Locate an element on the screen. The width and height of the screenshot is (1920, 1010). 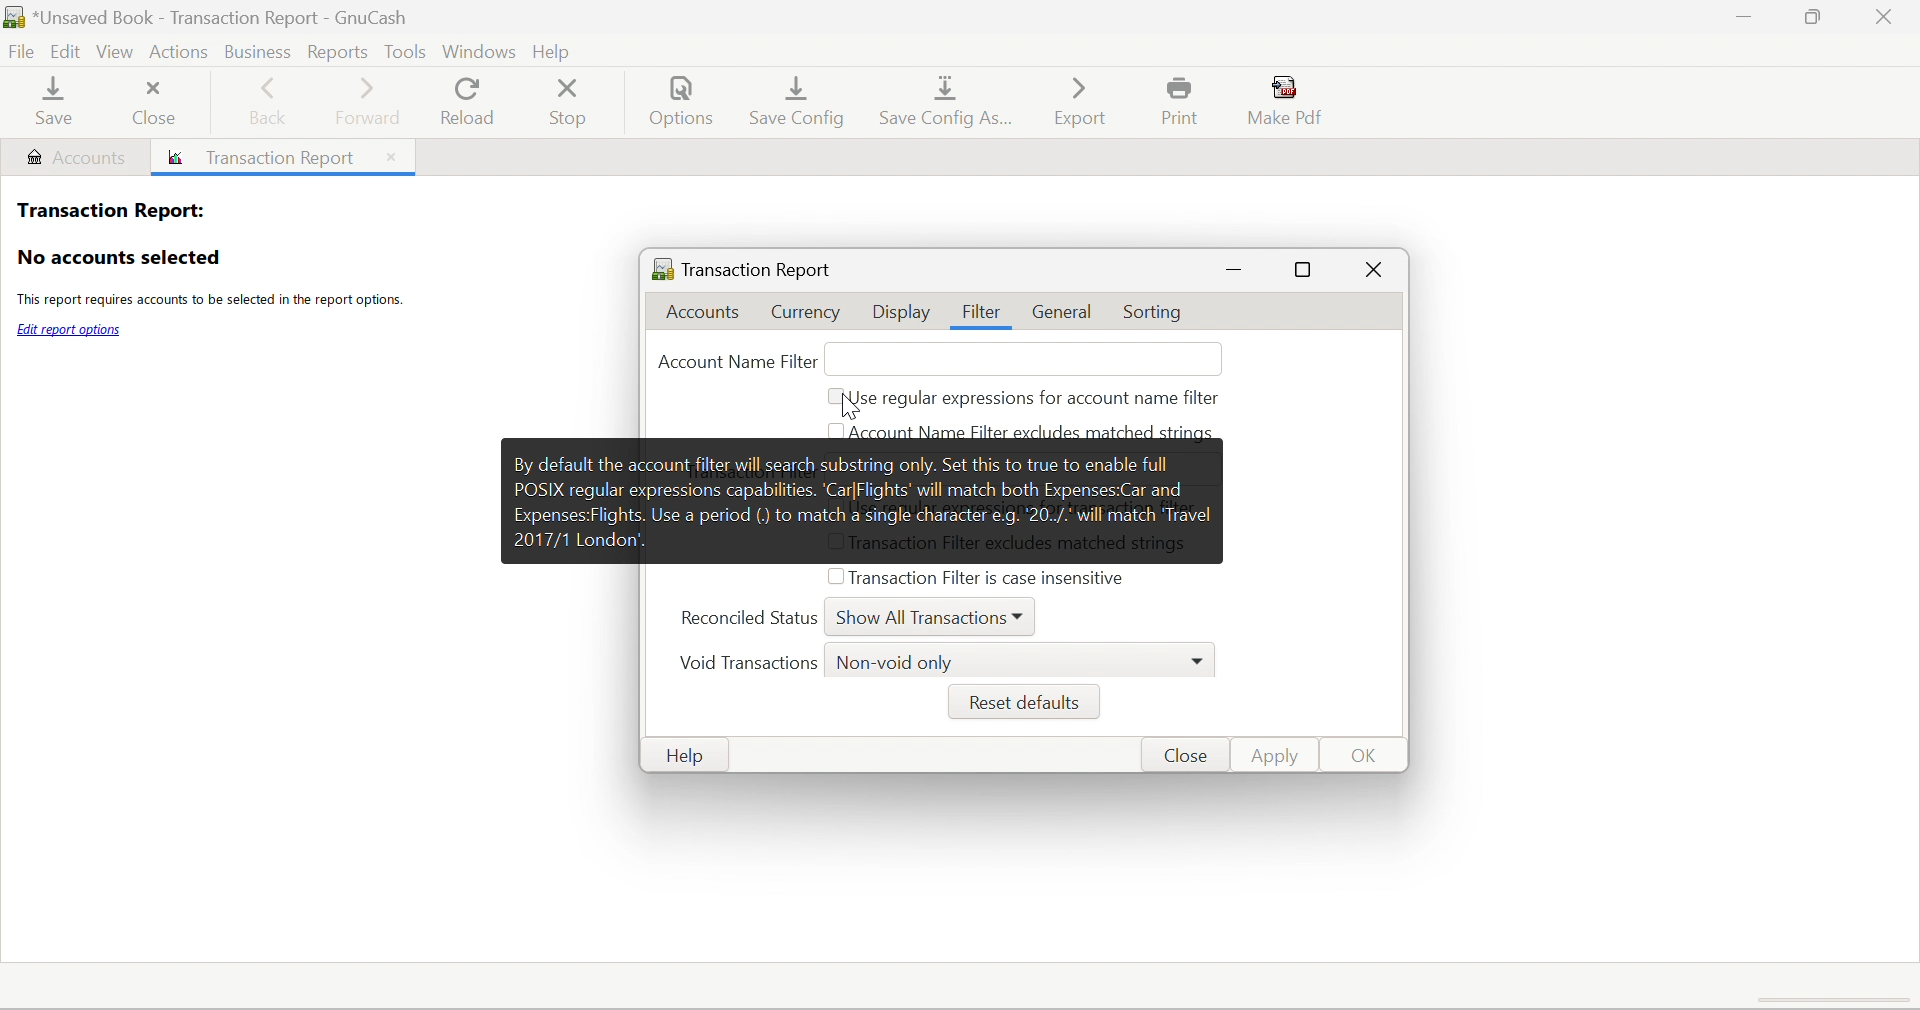
Drop Down is located at coordinates (1201, 659).